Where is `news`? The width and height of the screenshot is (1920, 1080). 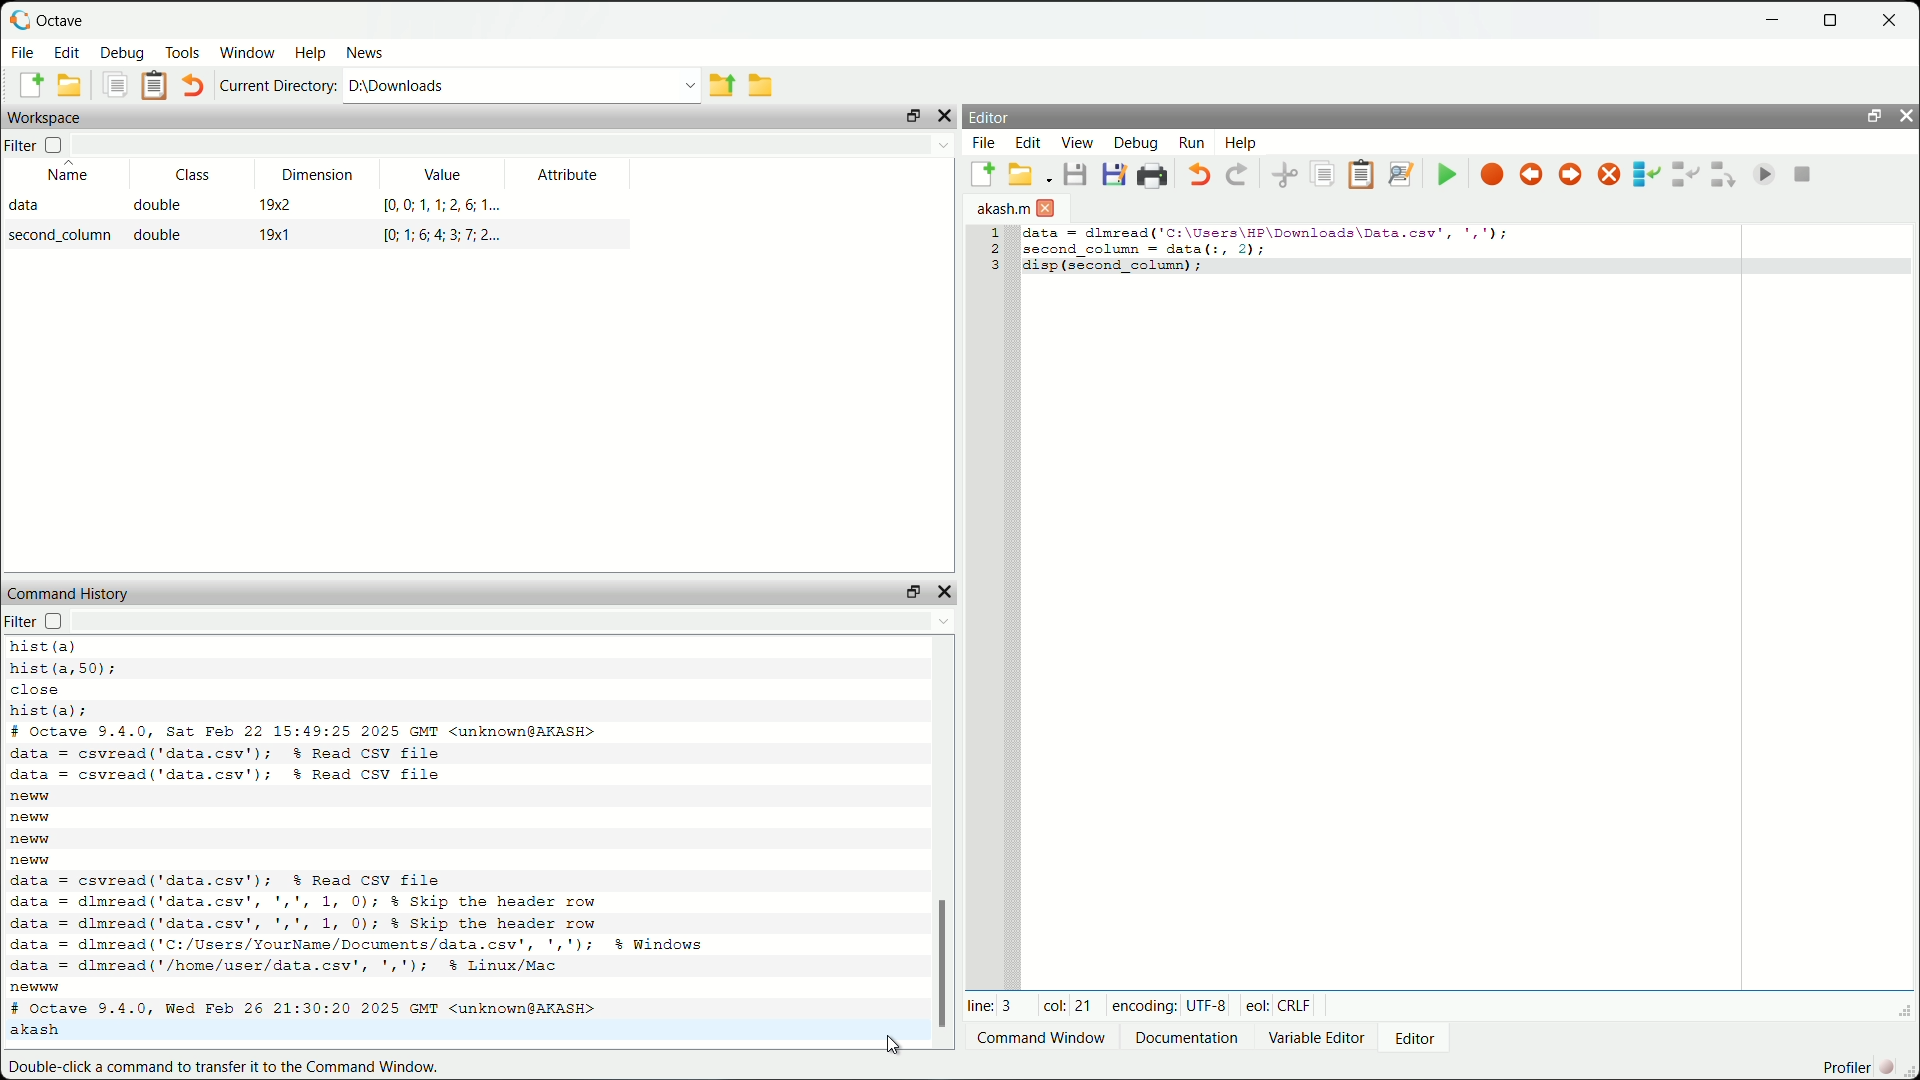 news is located at coordinates (368, 52).